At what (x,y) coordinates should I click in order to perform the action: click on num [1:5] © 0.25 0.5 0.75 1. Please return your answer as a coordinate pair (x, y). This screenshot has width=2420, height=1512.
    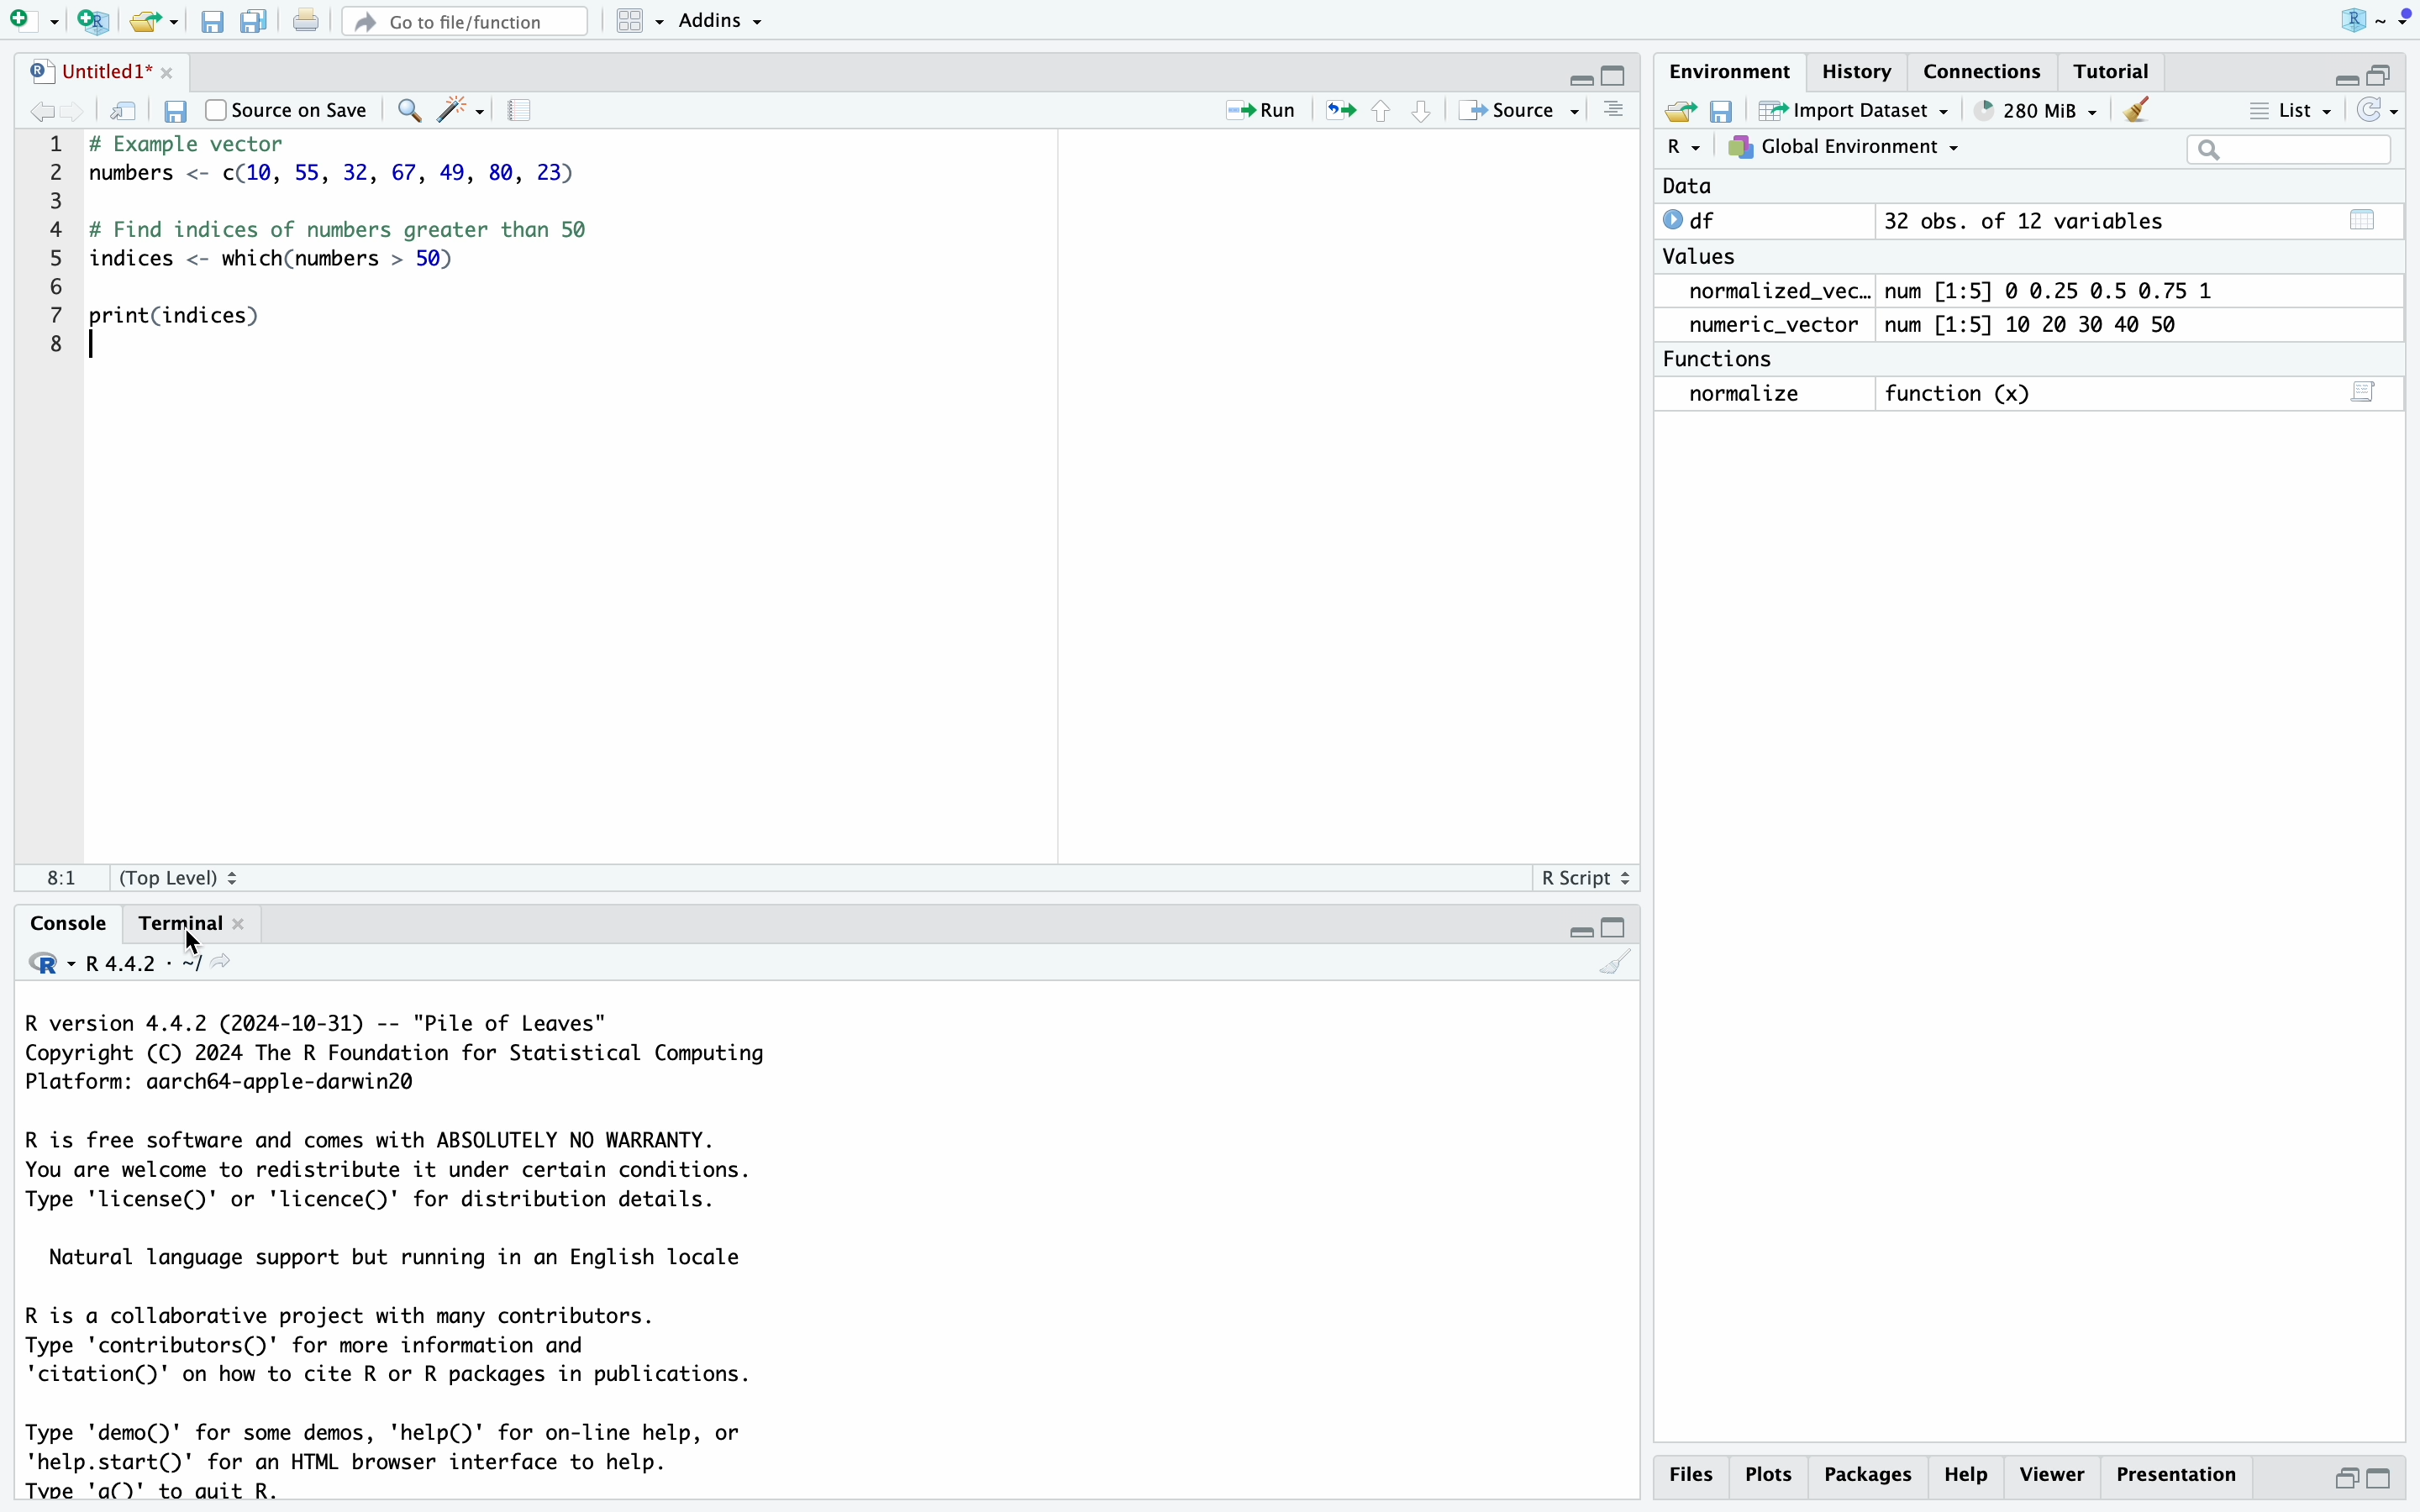
    Looking at the image, I should click on (2063, 287).